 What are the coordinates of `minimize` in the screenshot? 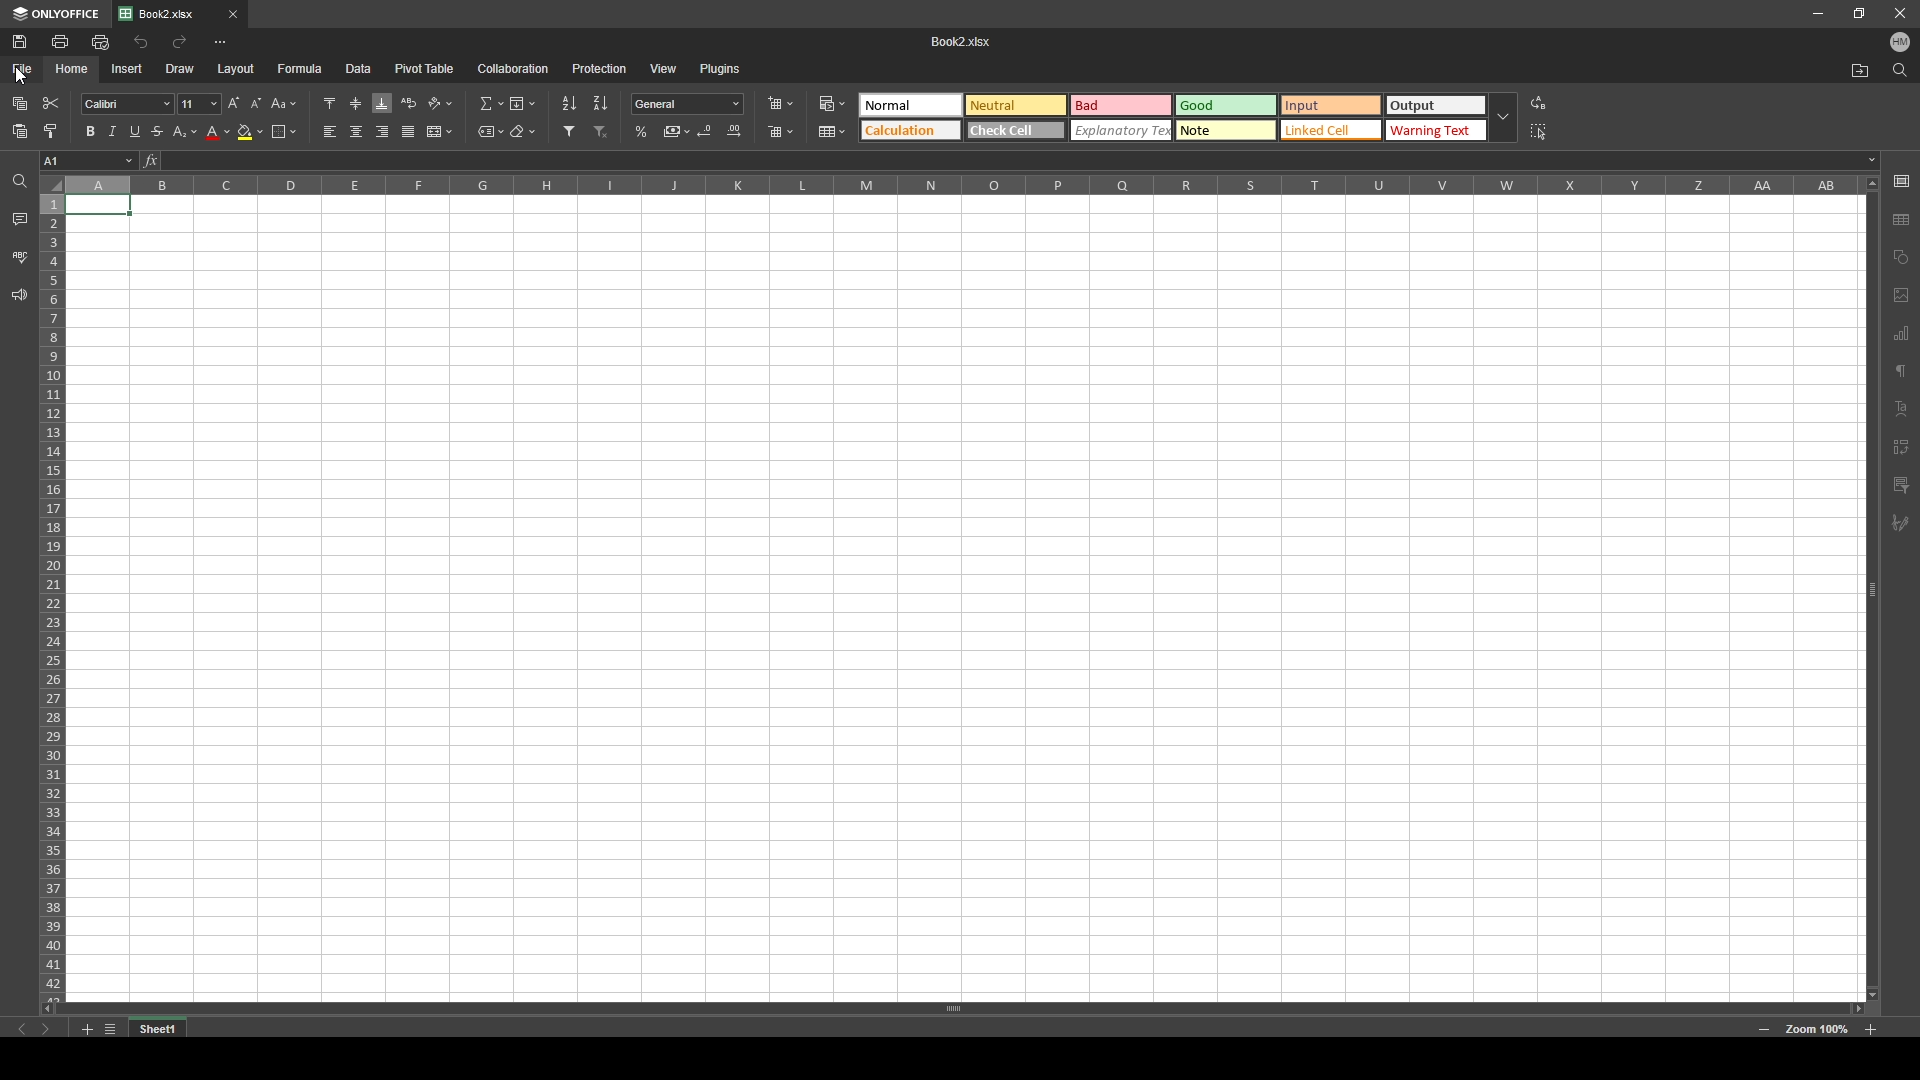 It's located at (1817, 13).